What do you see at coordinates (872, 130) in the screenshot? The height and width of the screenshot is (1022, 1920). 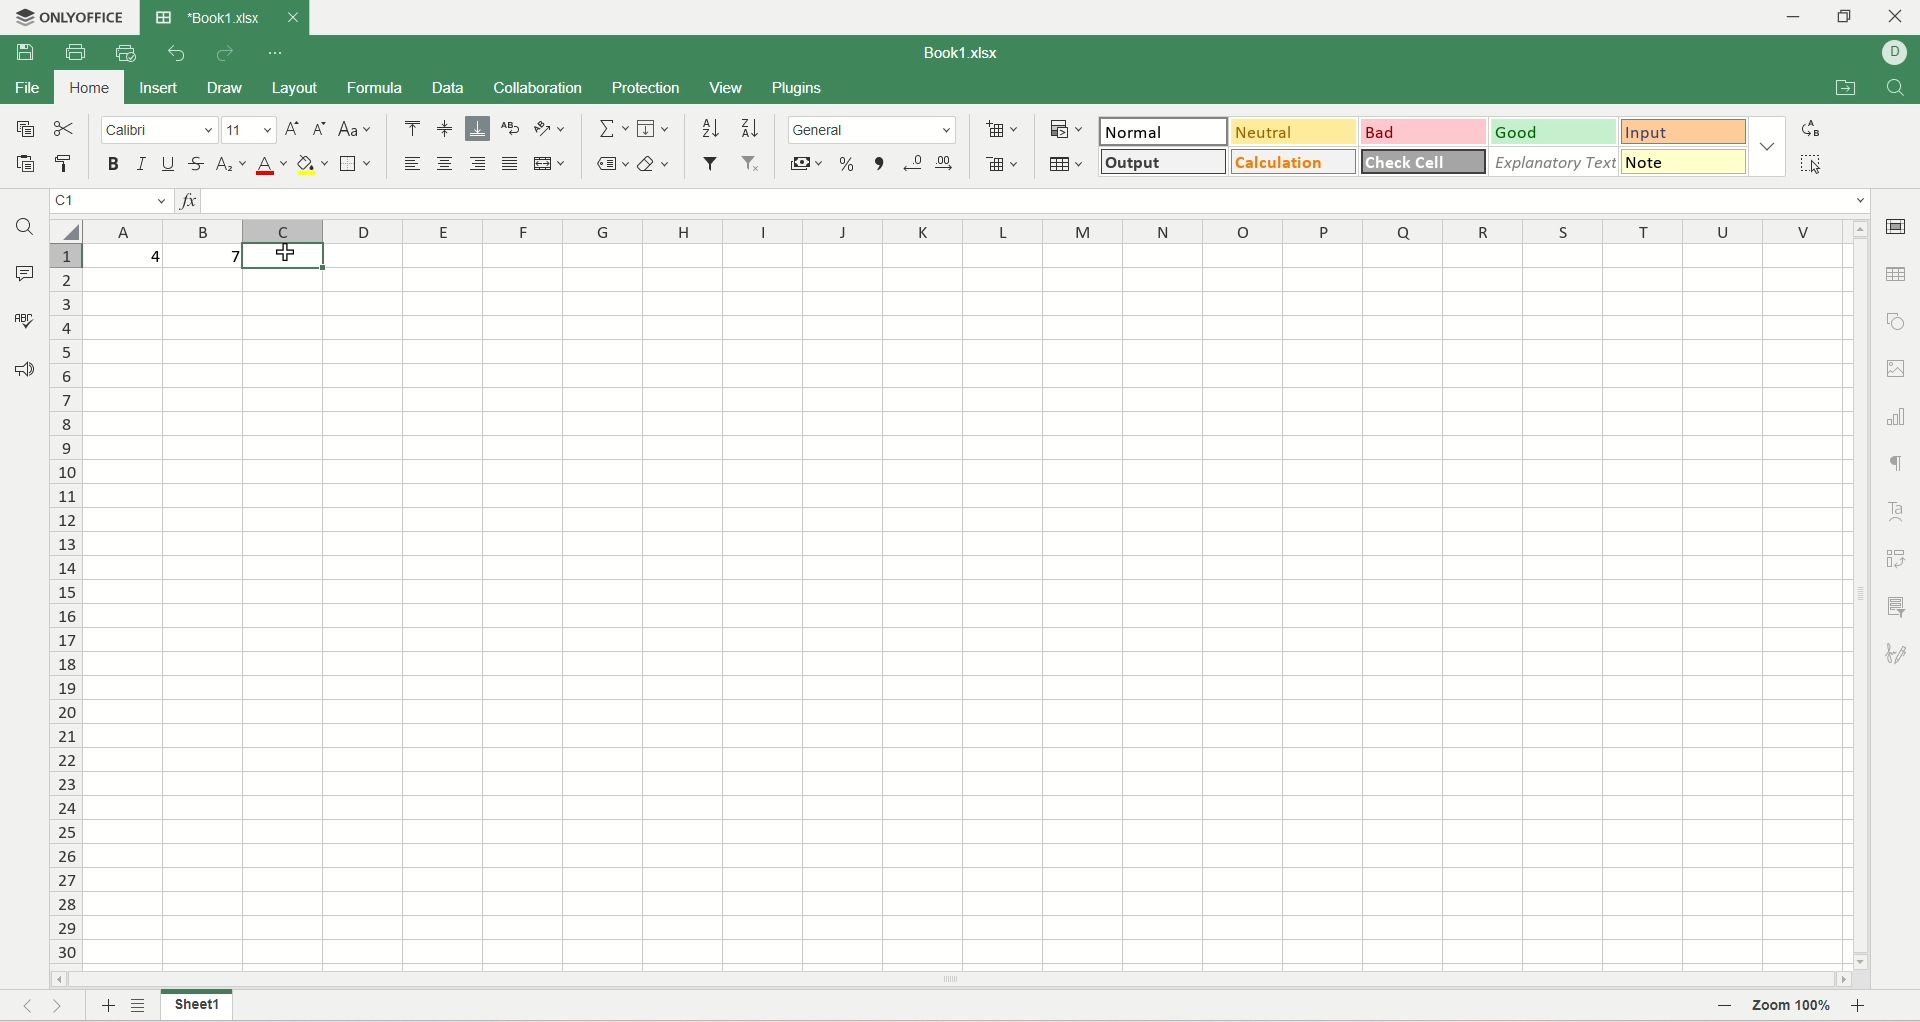 I see `number format` at bounding box center [872, 130].